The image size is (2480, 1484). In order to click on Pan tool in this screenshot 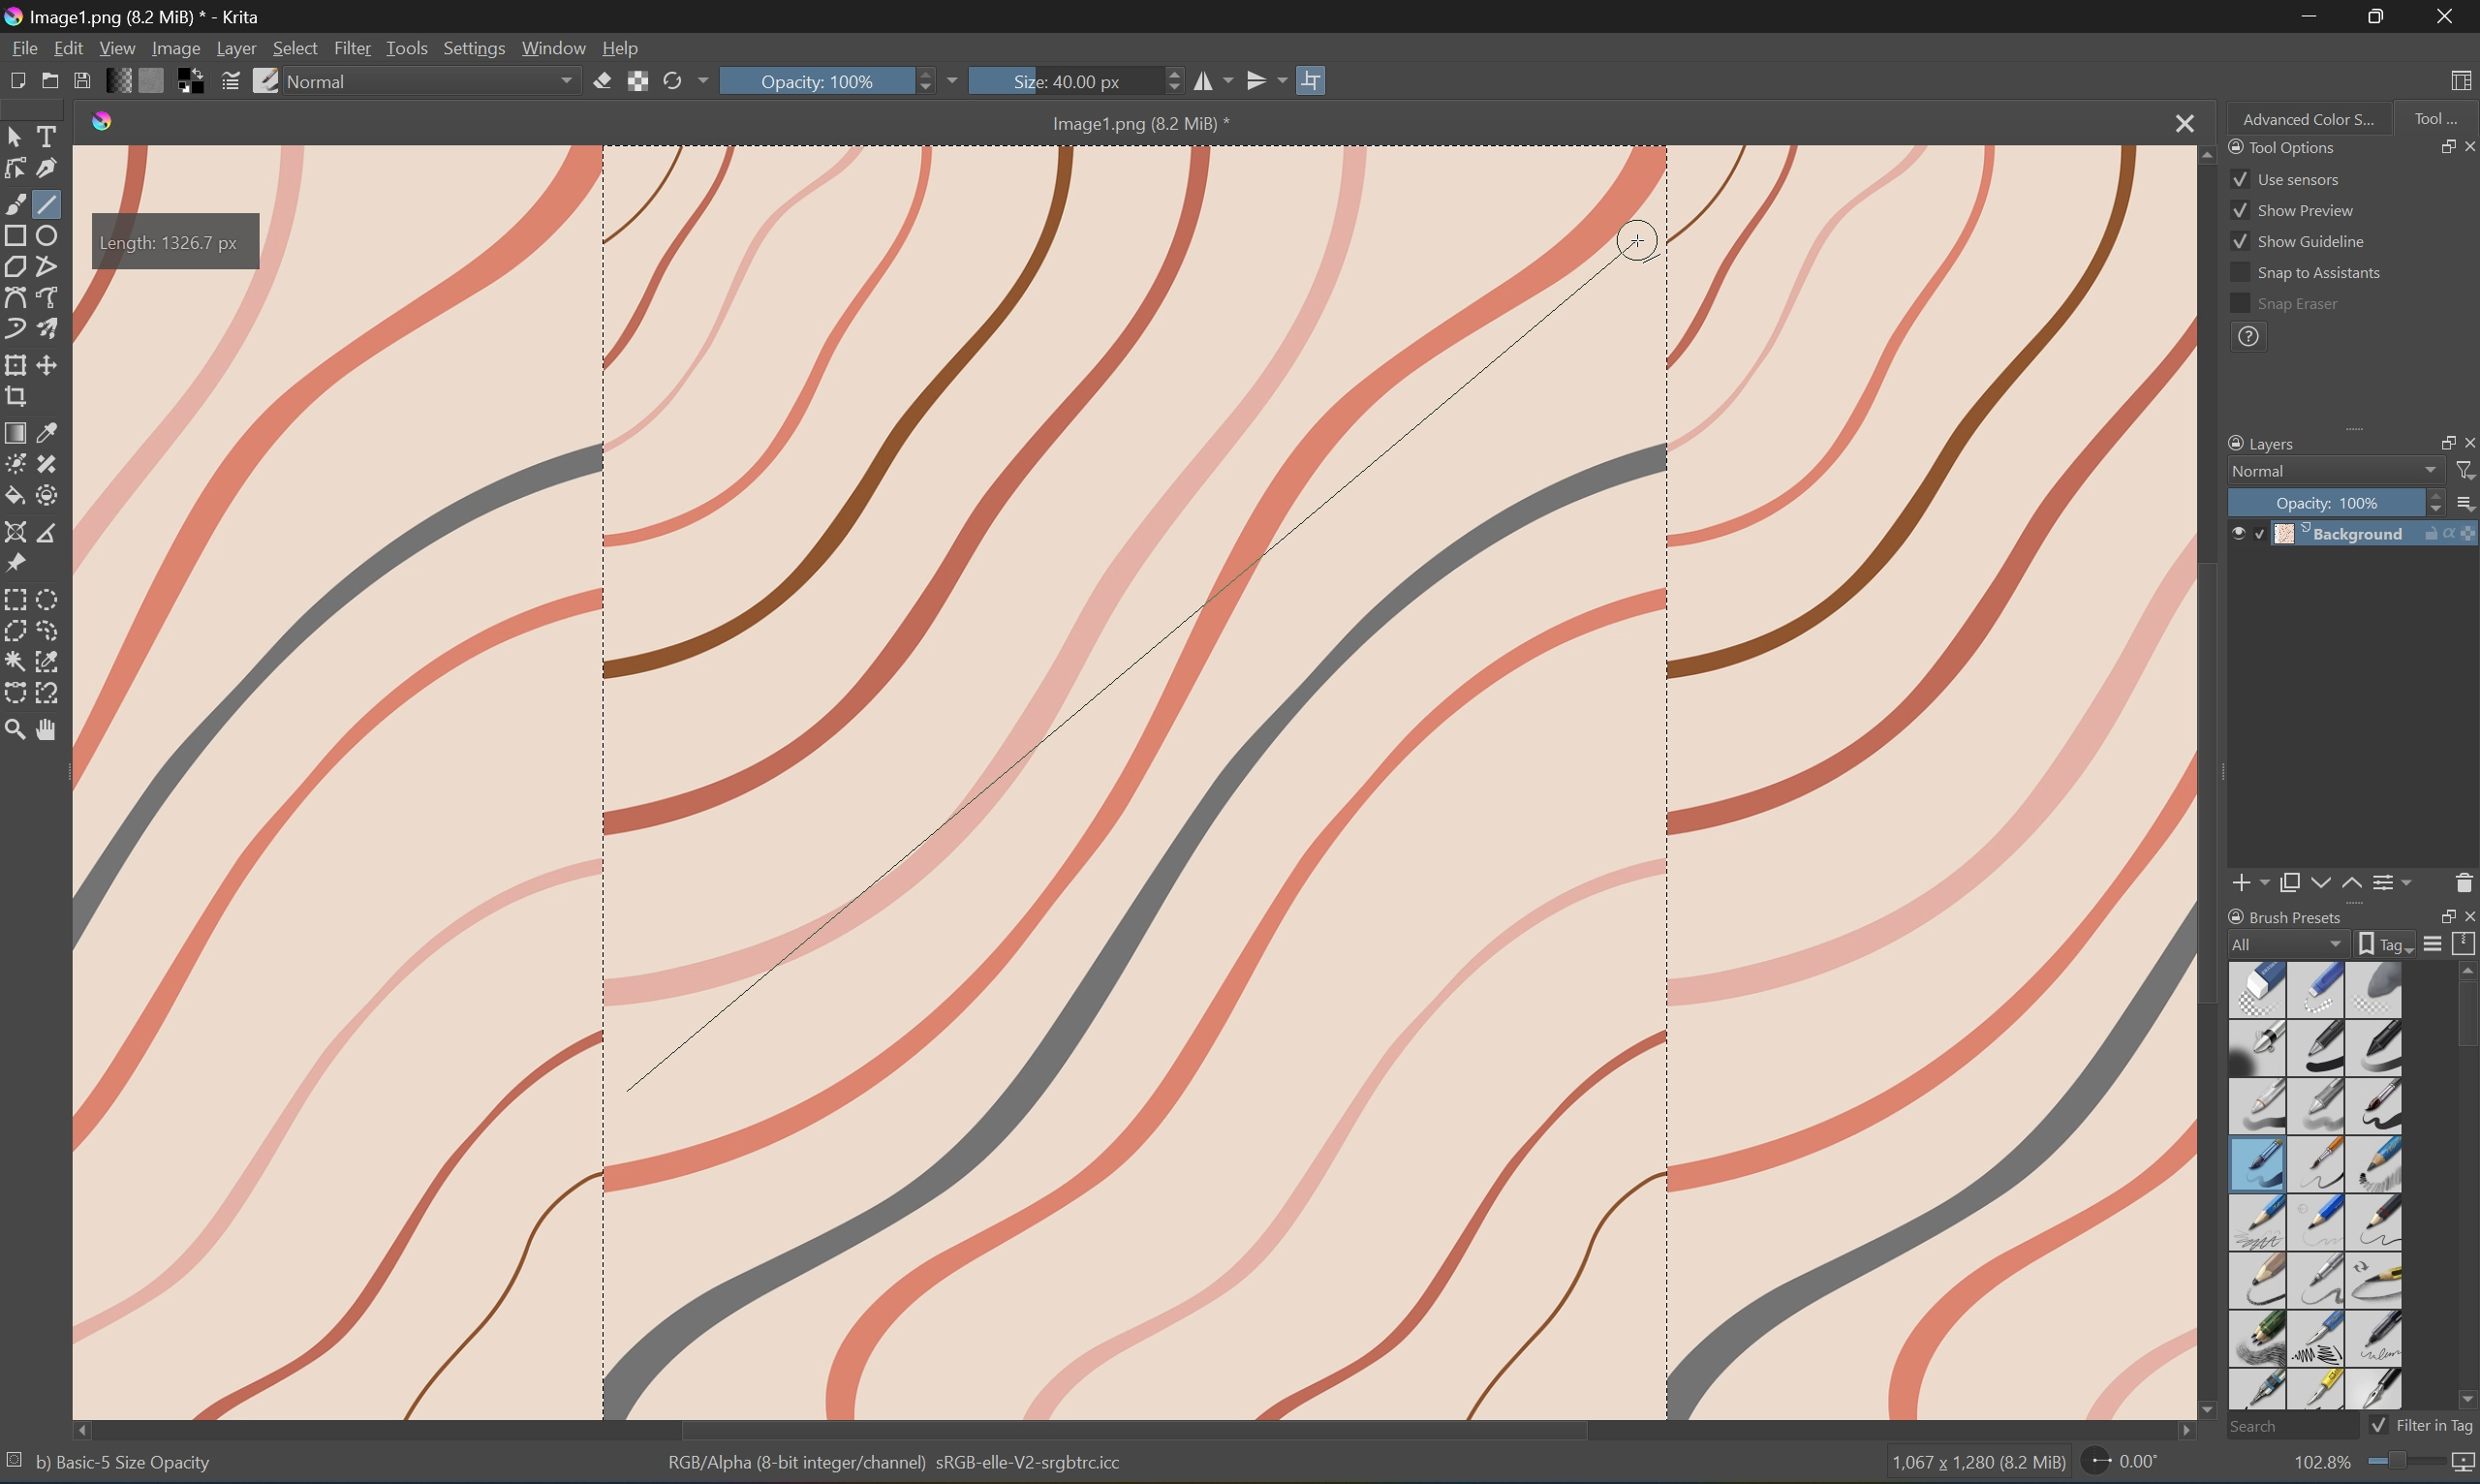, I will do `click(50, 734)`.